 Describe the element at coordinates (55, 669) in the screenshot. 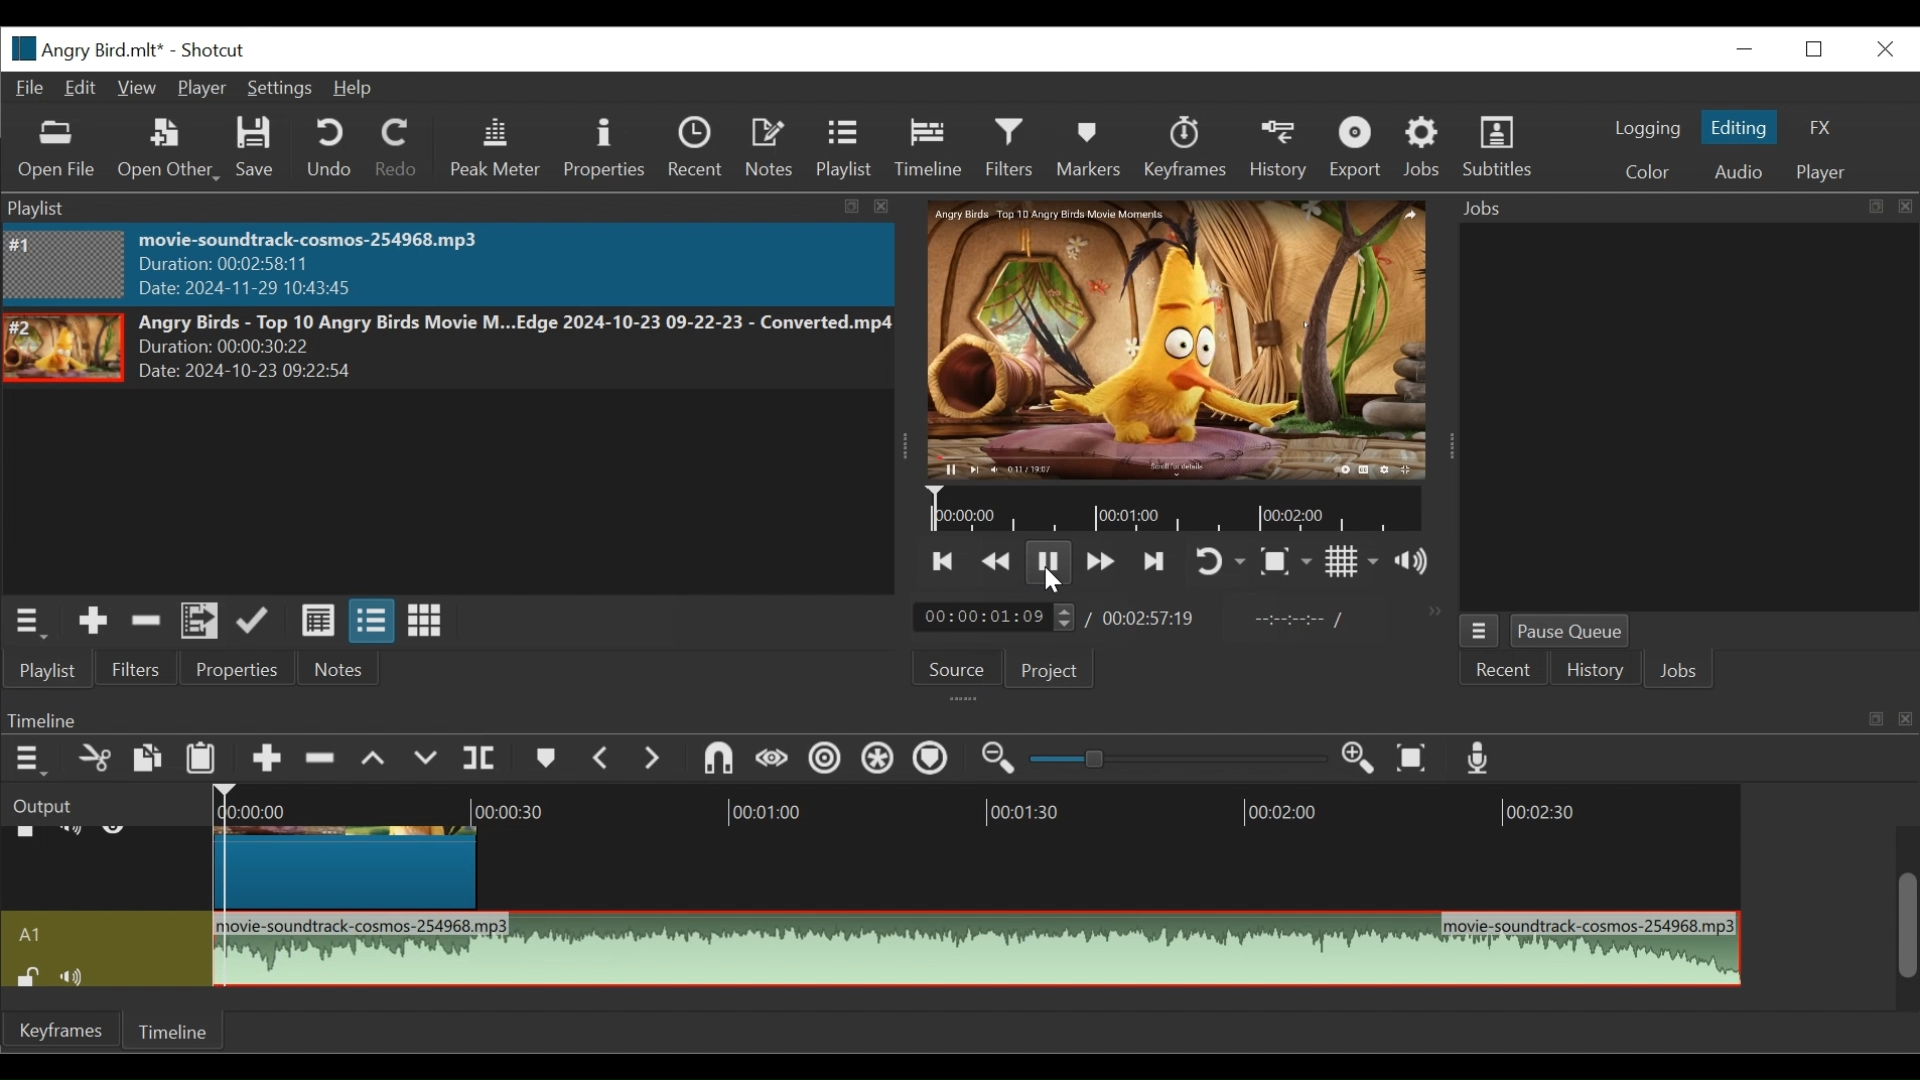

I see `Playlist` at that location.